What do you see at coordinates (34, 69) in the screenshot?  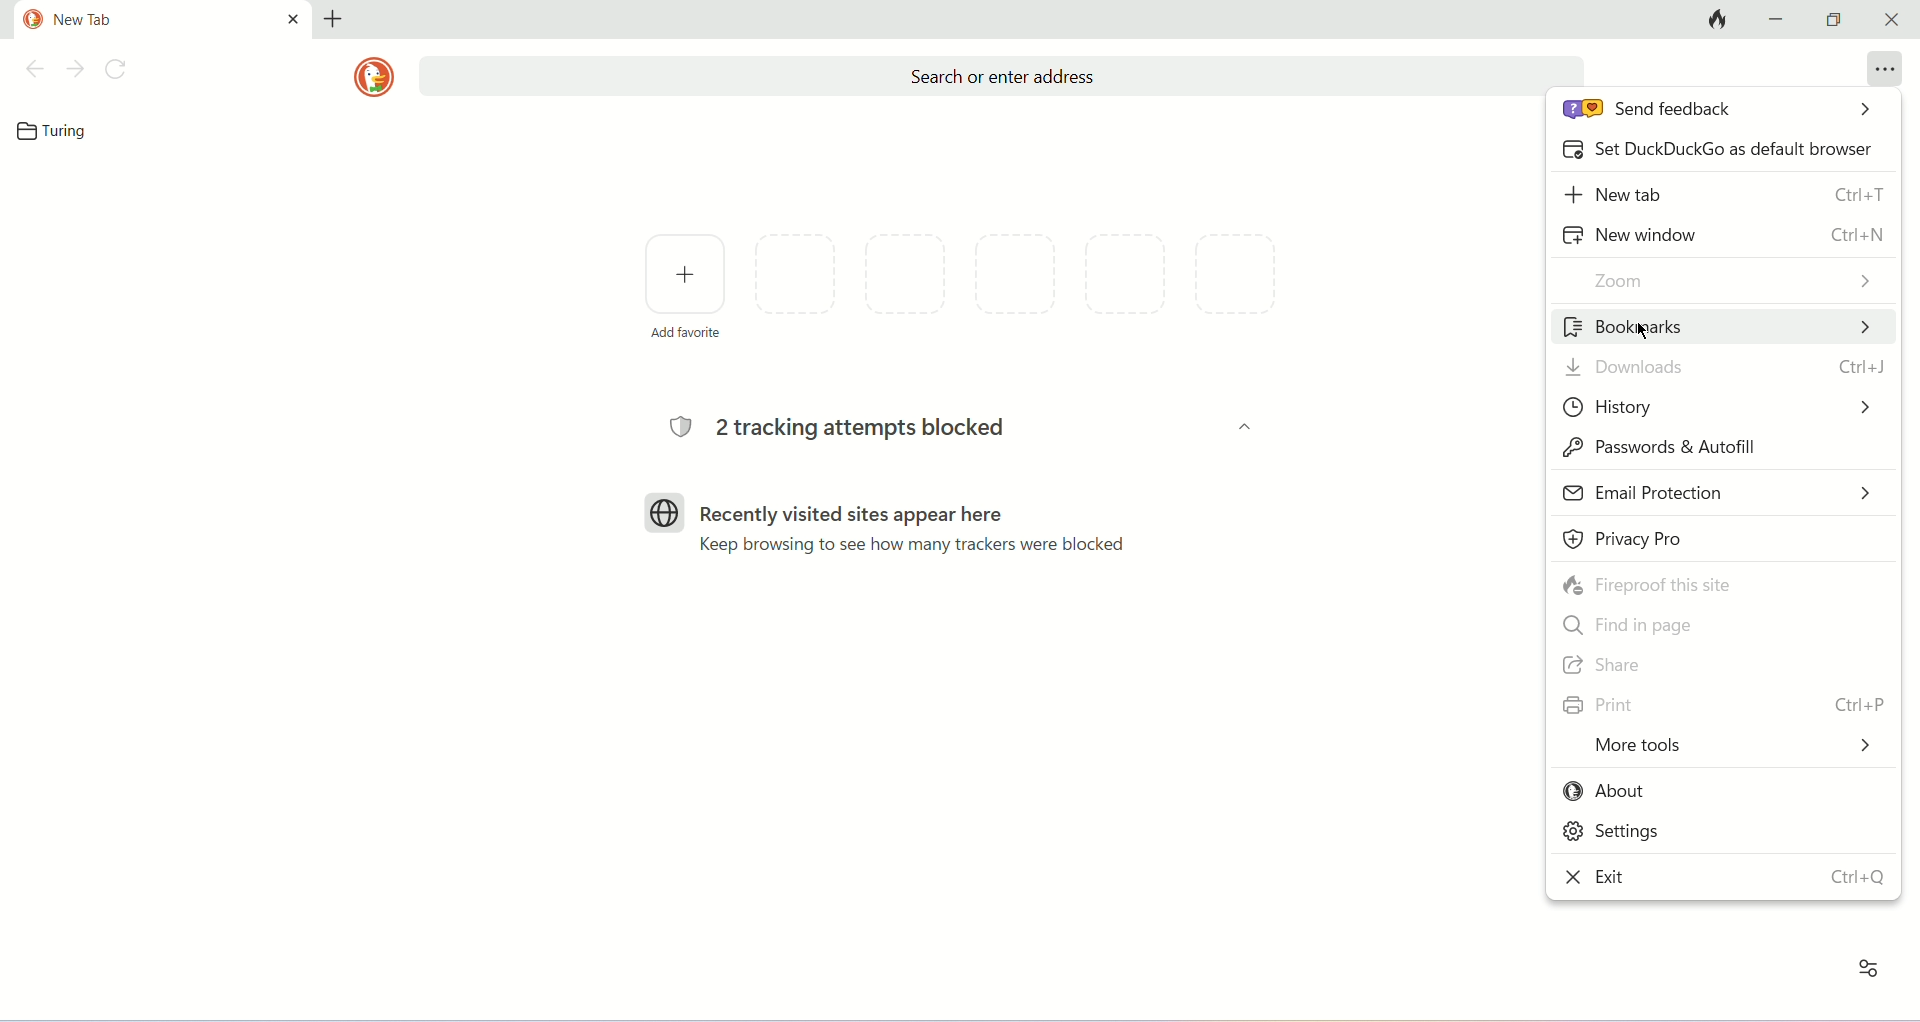 I see `previous` at bounding box center [34, 69].